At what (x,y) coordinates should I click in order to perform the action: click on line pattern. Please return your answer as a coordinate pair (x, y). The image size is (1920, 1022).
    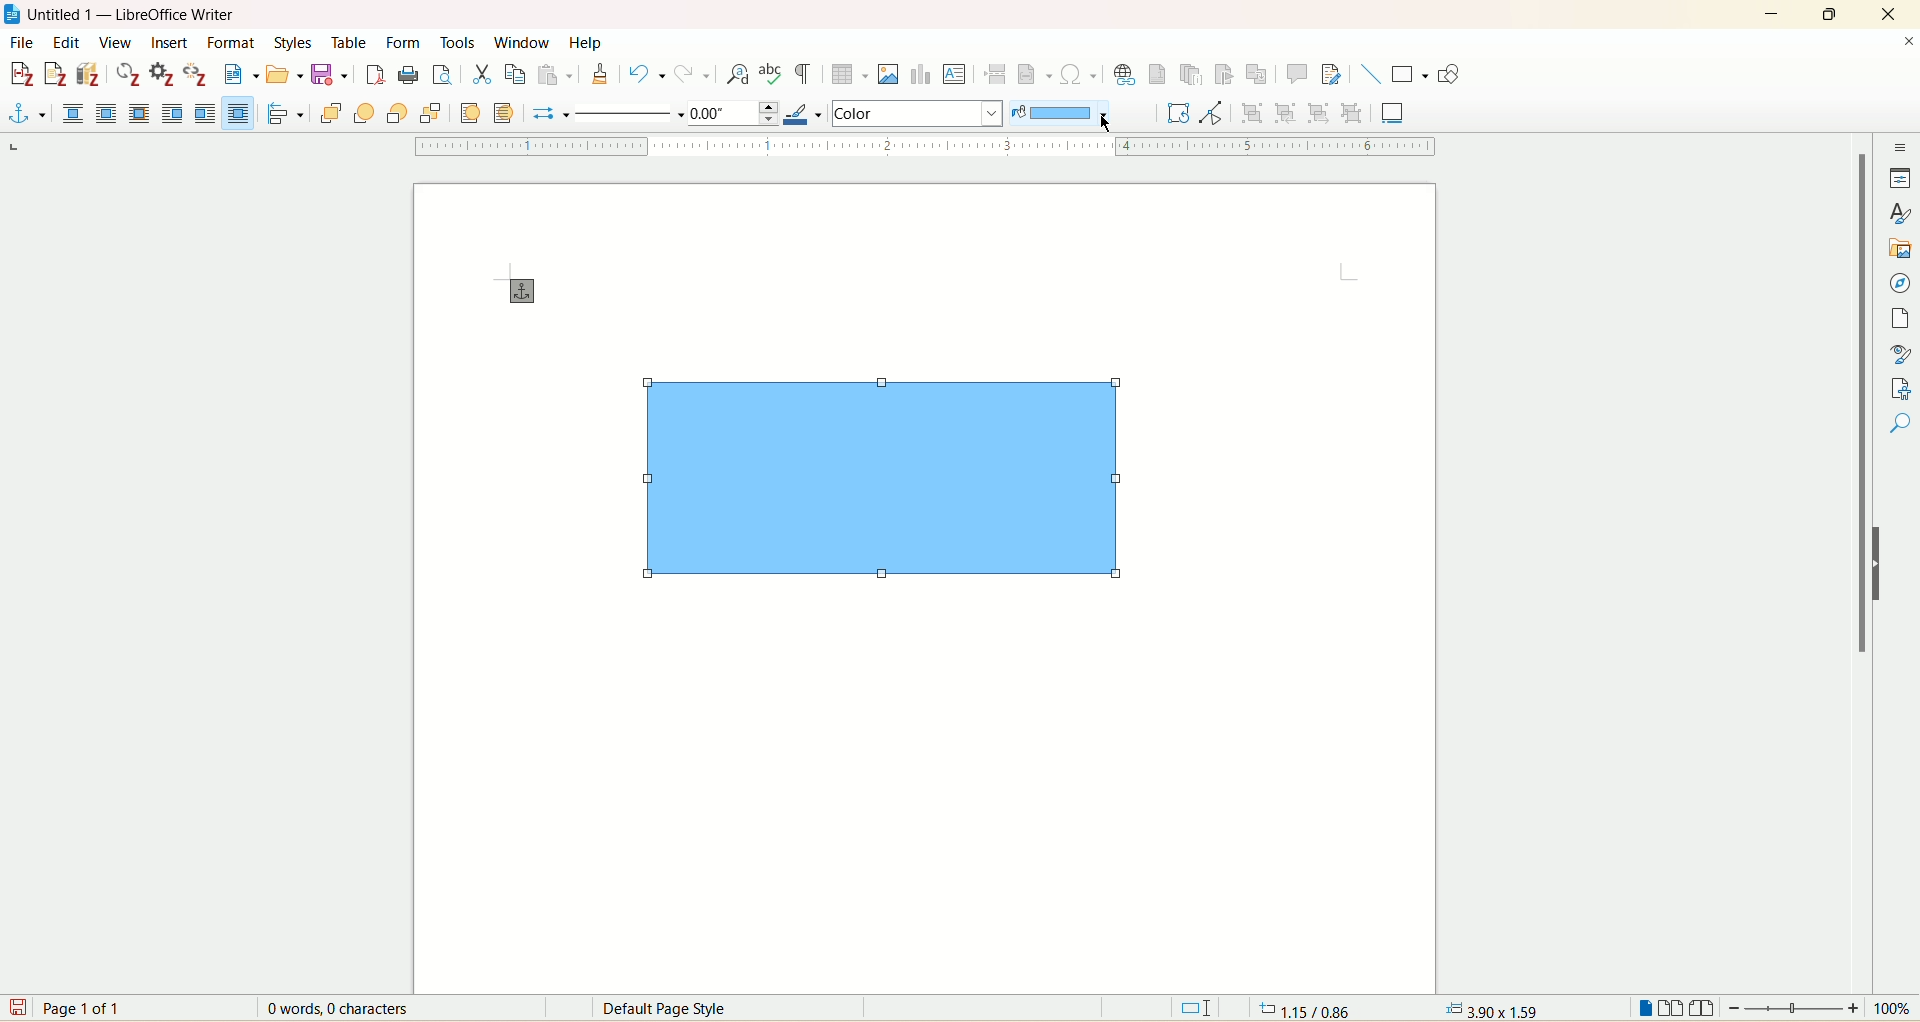
    Looking at the image, I should click on (626, 115).